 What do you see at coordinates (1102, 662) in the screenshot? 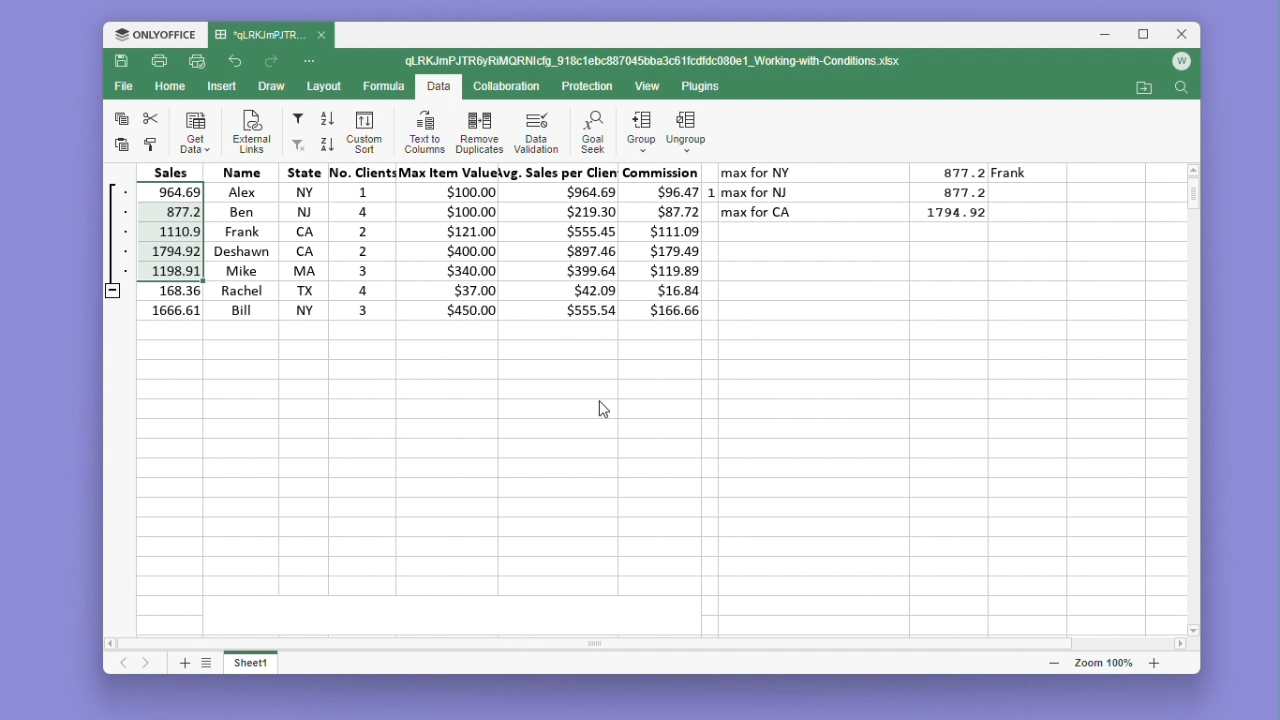
I see `zoom bar` at bounding box center [1102, 662].